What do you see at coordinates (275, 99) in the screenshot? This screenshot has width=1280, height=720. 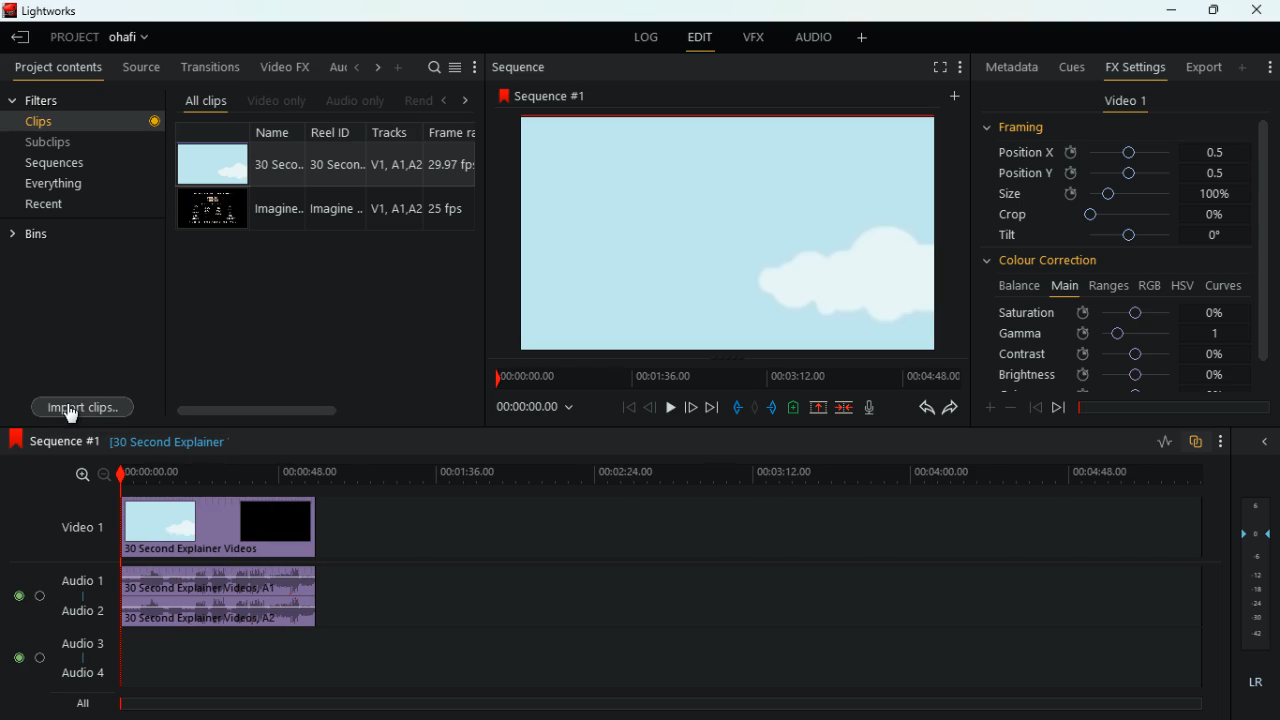 I see `video only` at bounding box center [275, 99].